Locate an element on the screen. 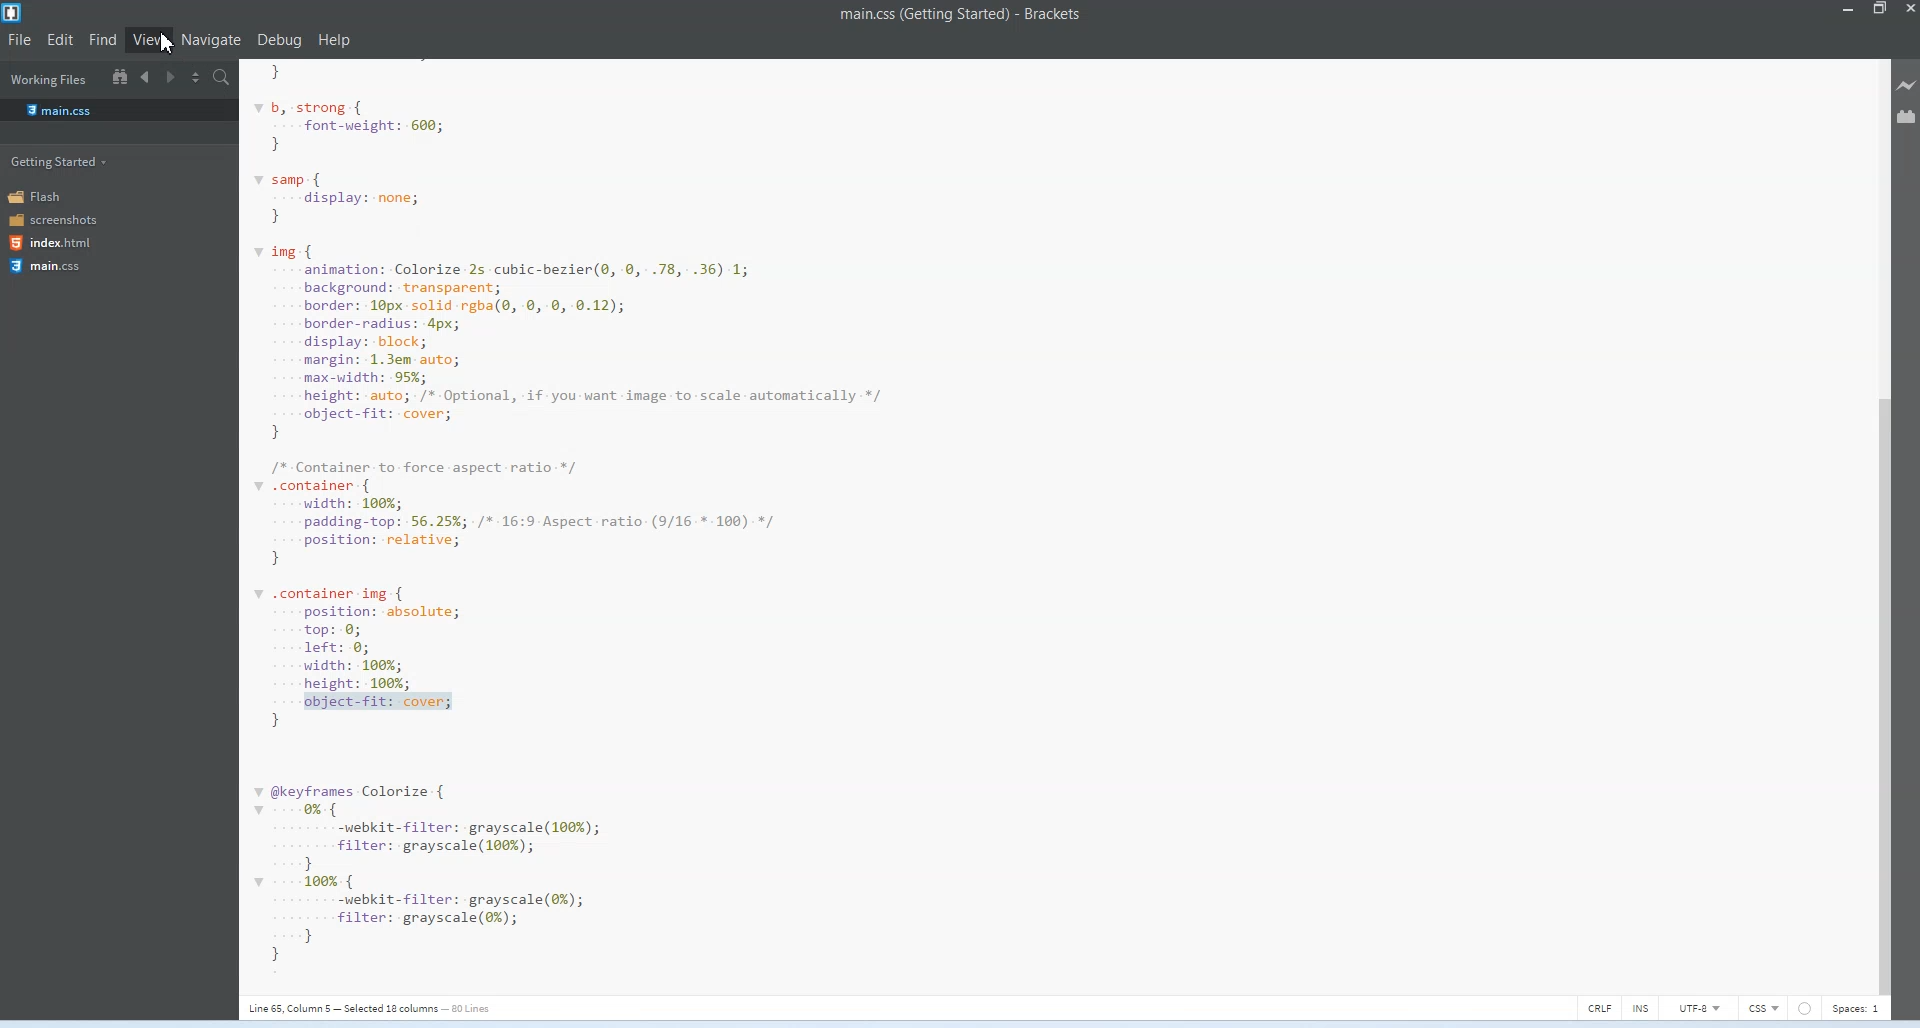  Image Aspect ratio and Color Displayed code for end result image output is located at coordinates (598, 521).